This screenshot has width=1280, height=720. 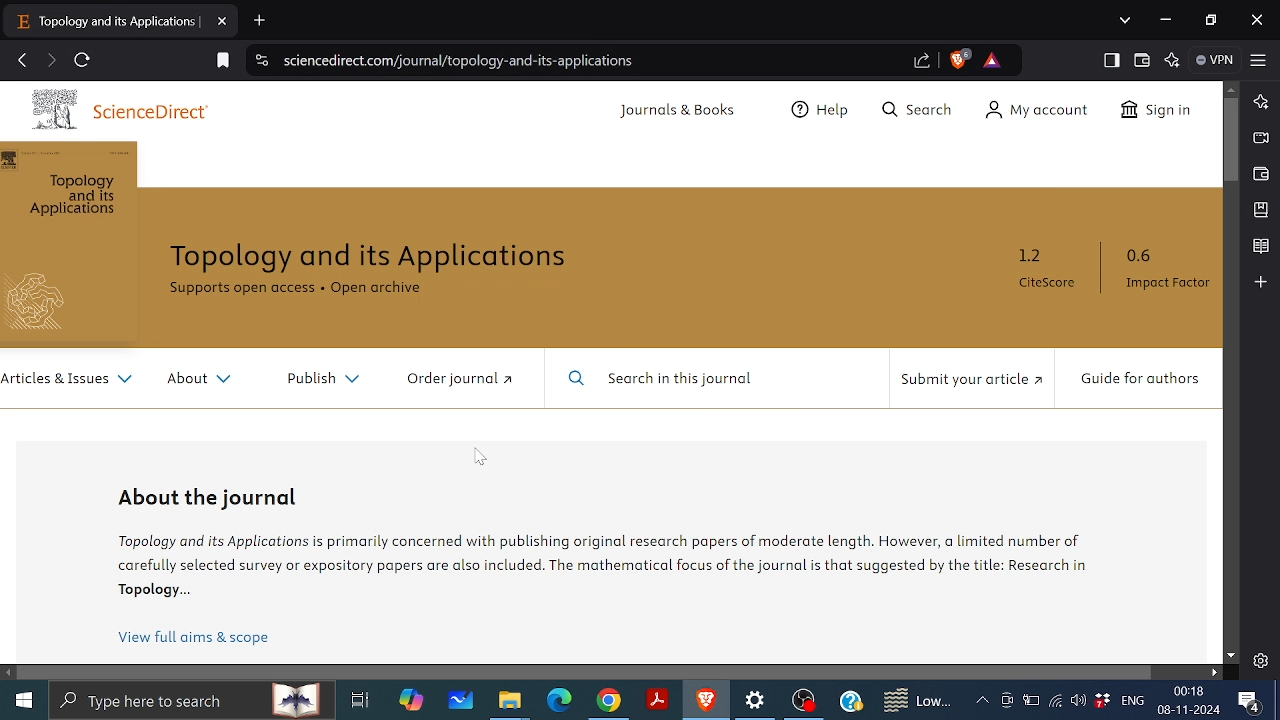 I want to click on OBS studio, so click(x=805, y=701).